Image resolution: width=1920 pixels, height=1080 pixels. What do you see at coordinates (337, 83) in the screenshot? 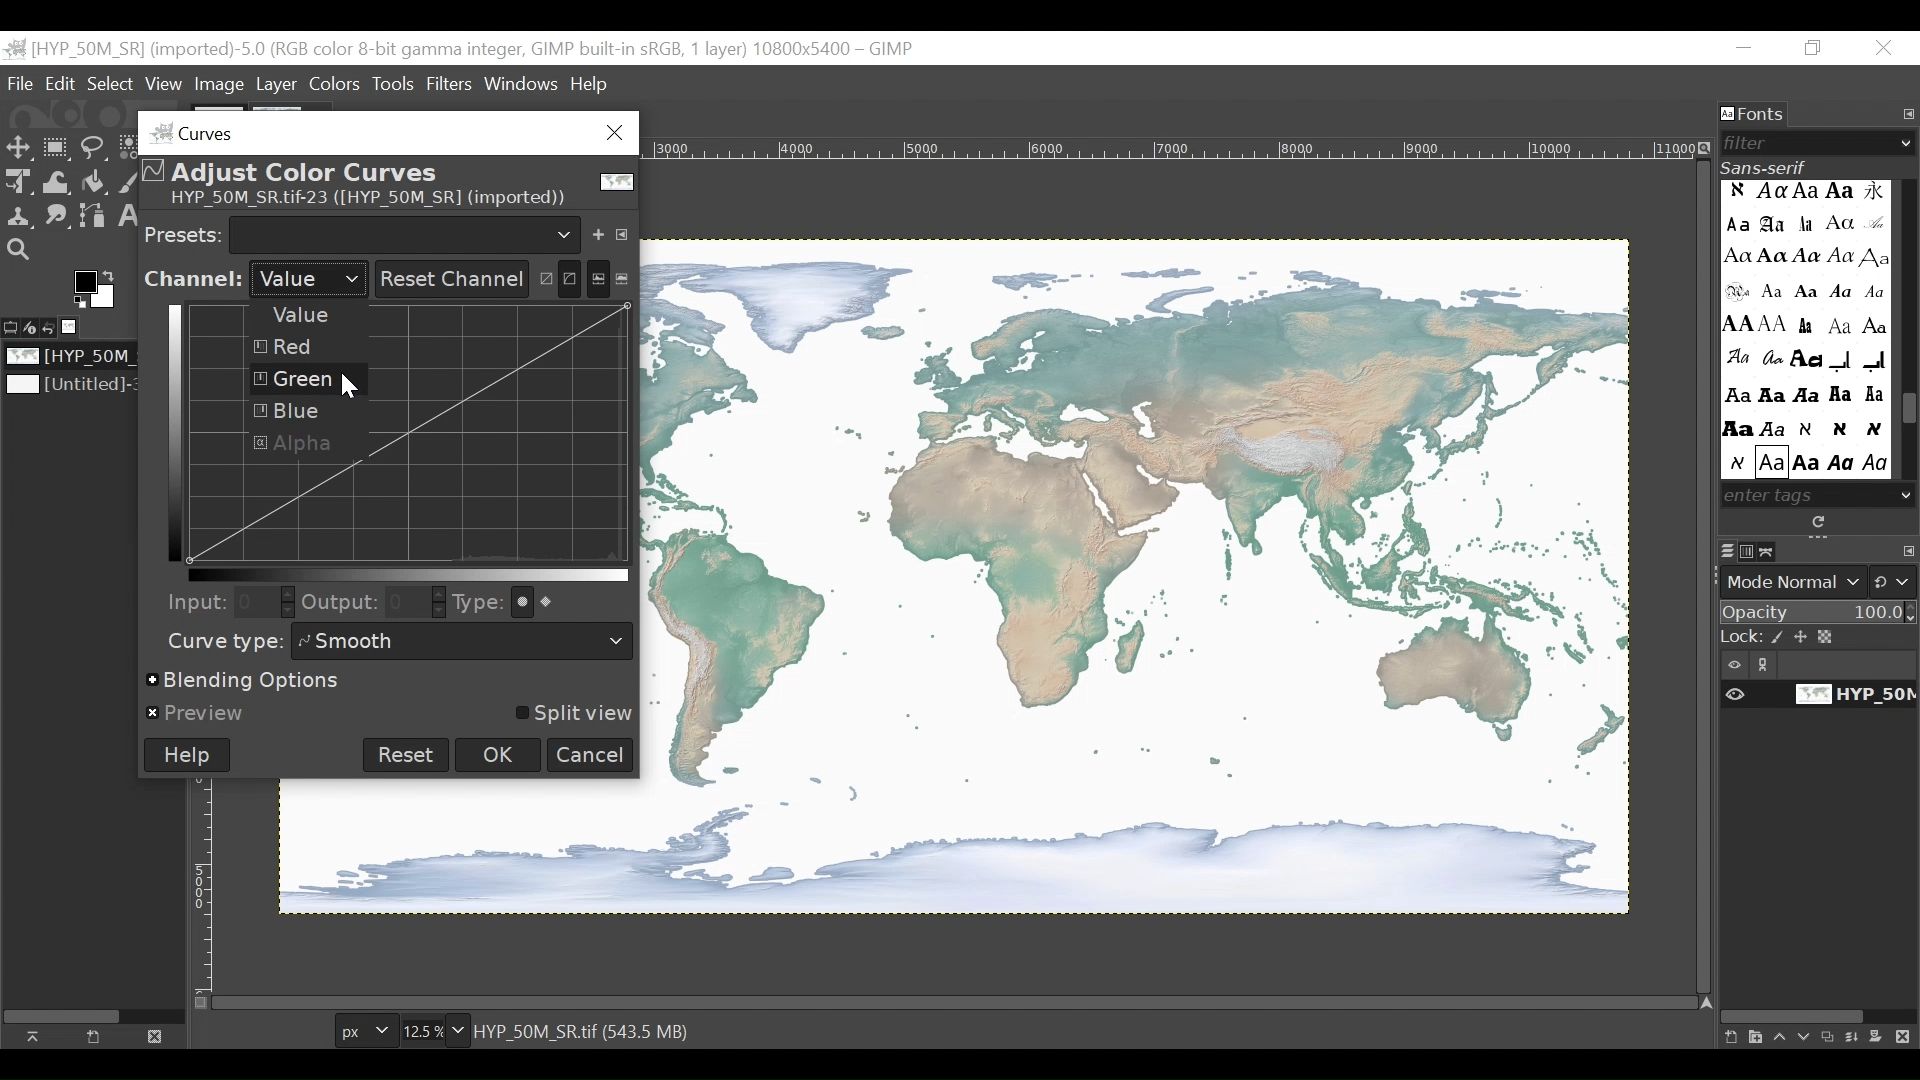
I see `Colors` at bounding box center [337, 83].